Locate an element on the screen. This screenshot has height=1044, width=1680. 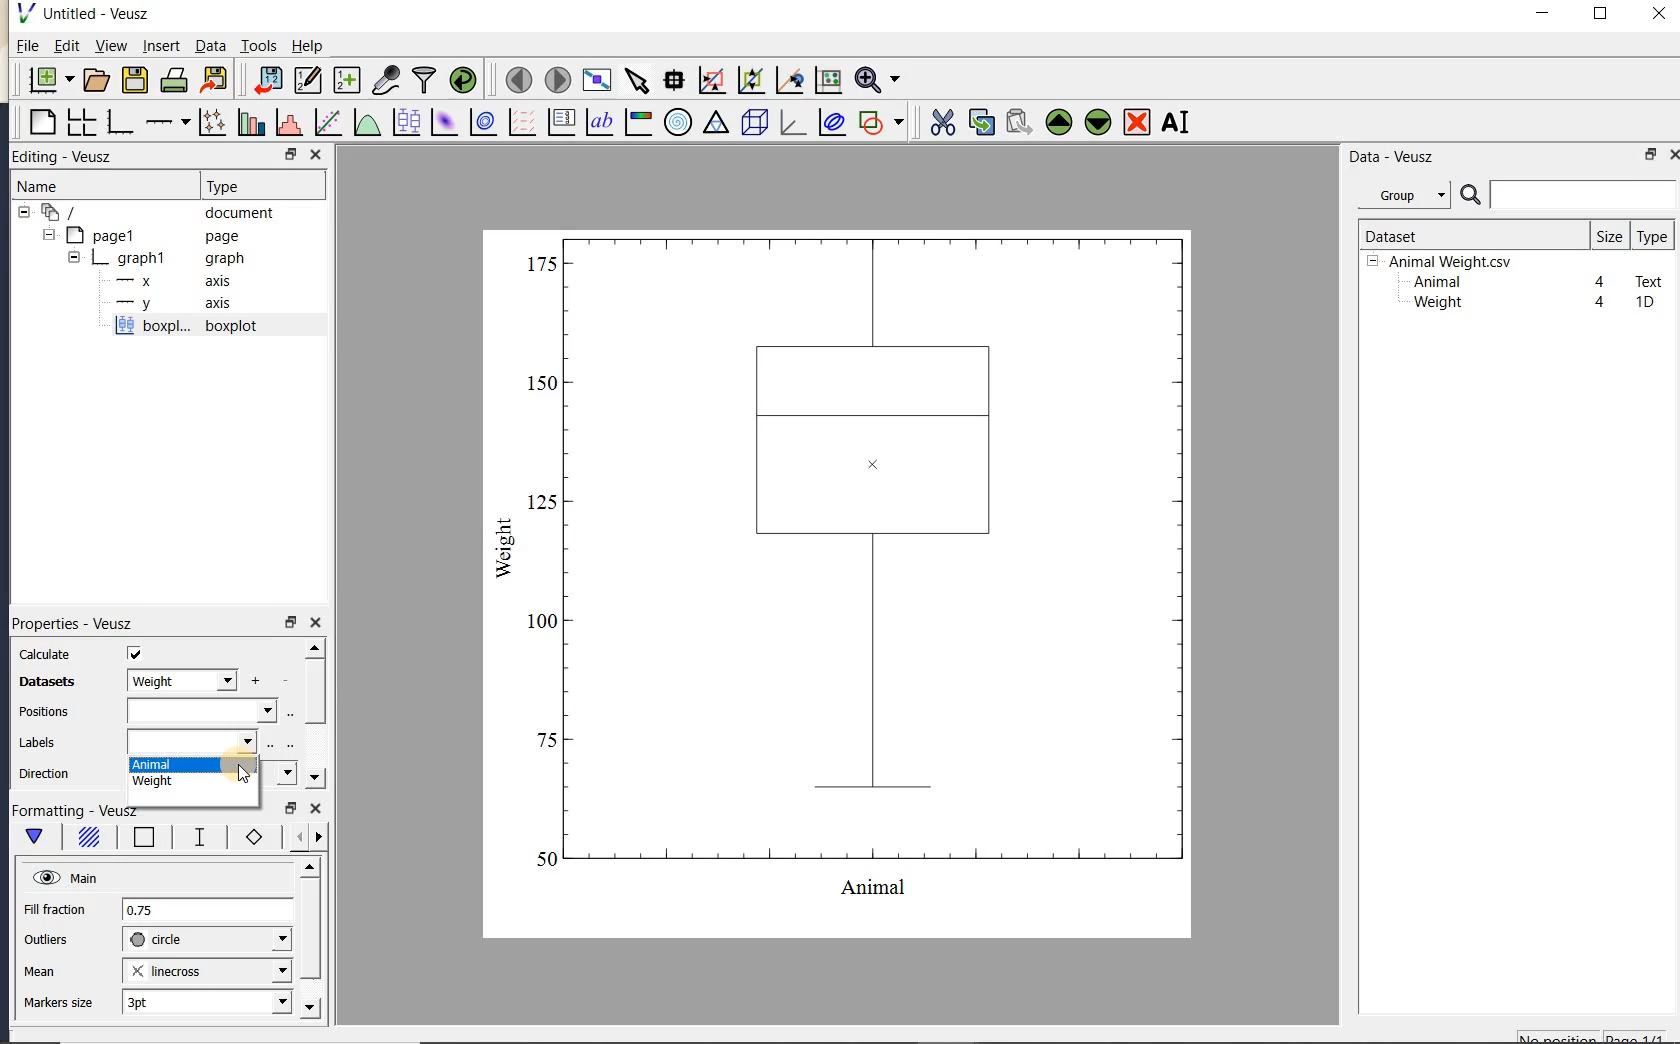
arrange graphs in a grid is located at coordinates (80, 122).